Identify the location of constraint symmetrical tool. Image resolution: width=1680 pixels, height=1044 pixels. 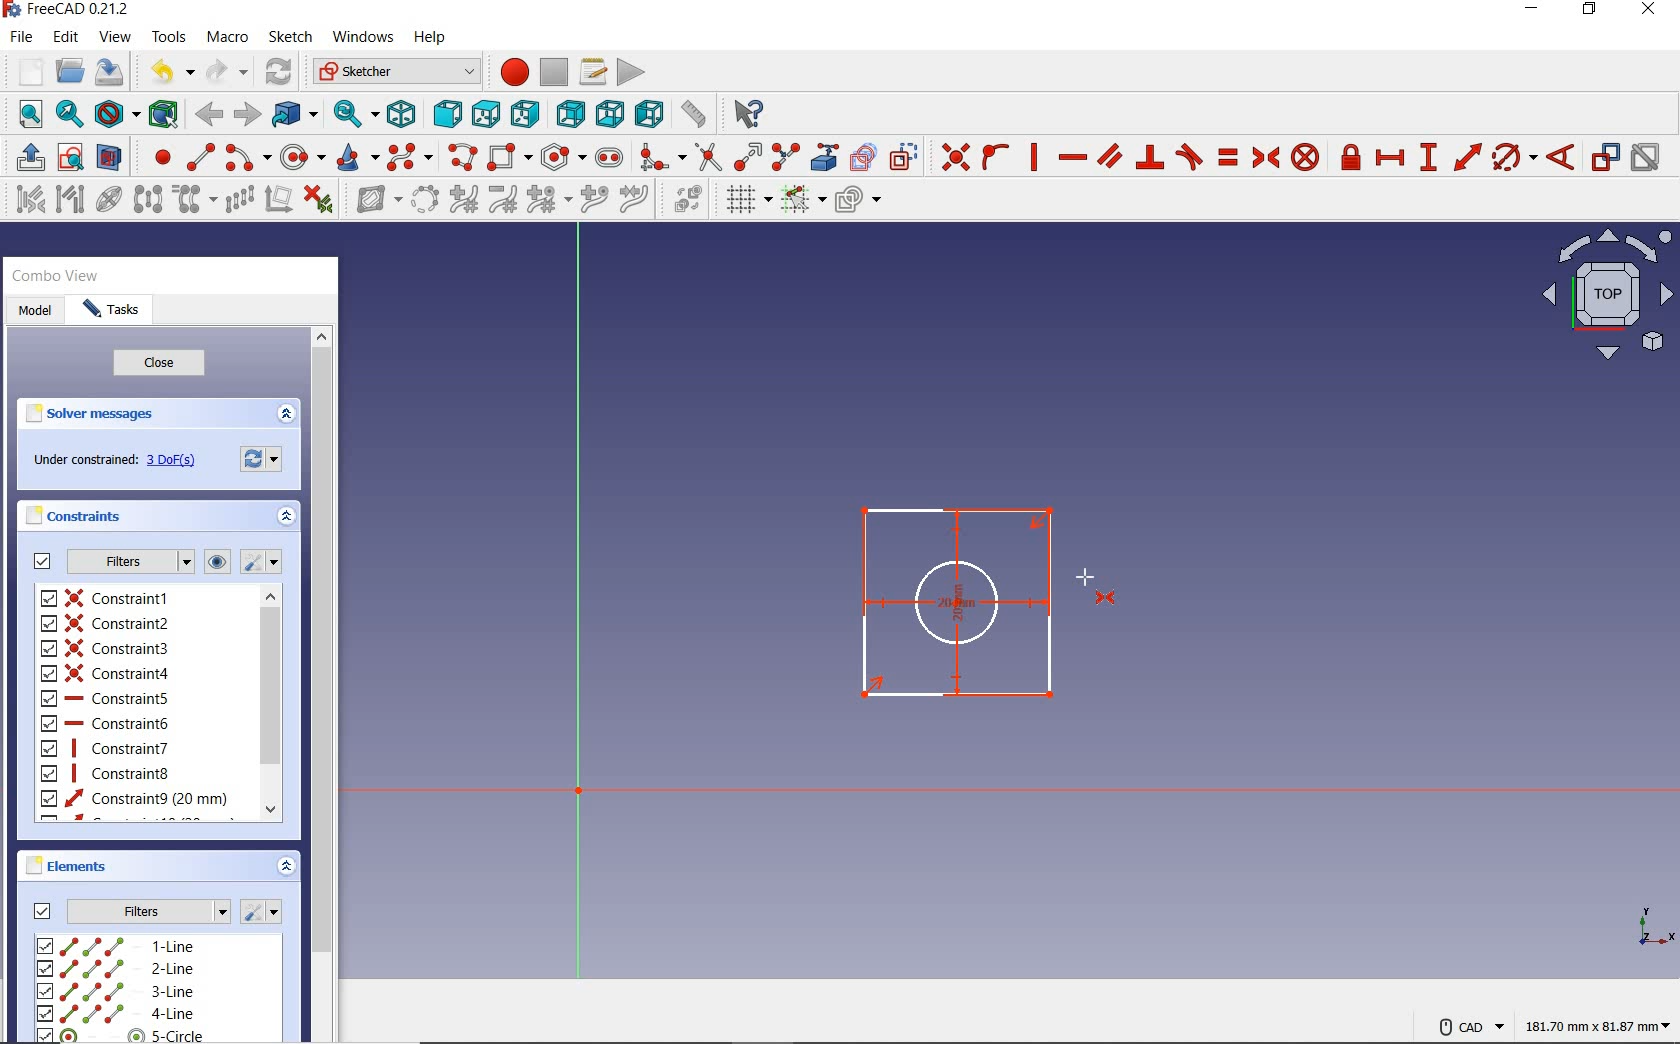
(1113, 598).